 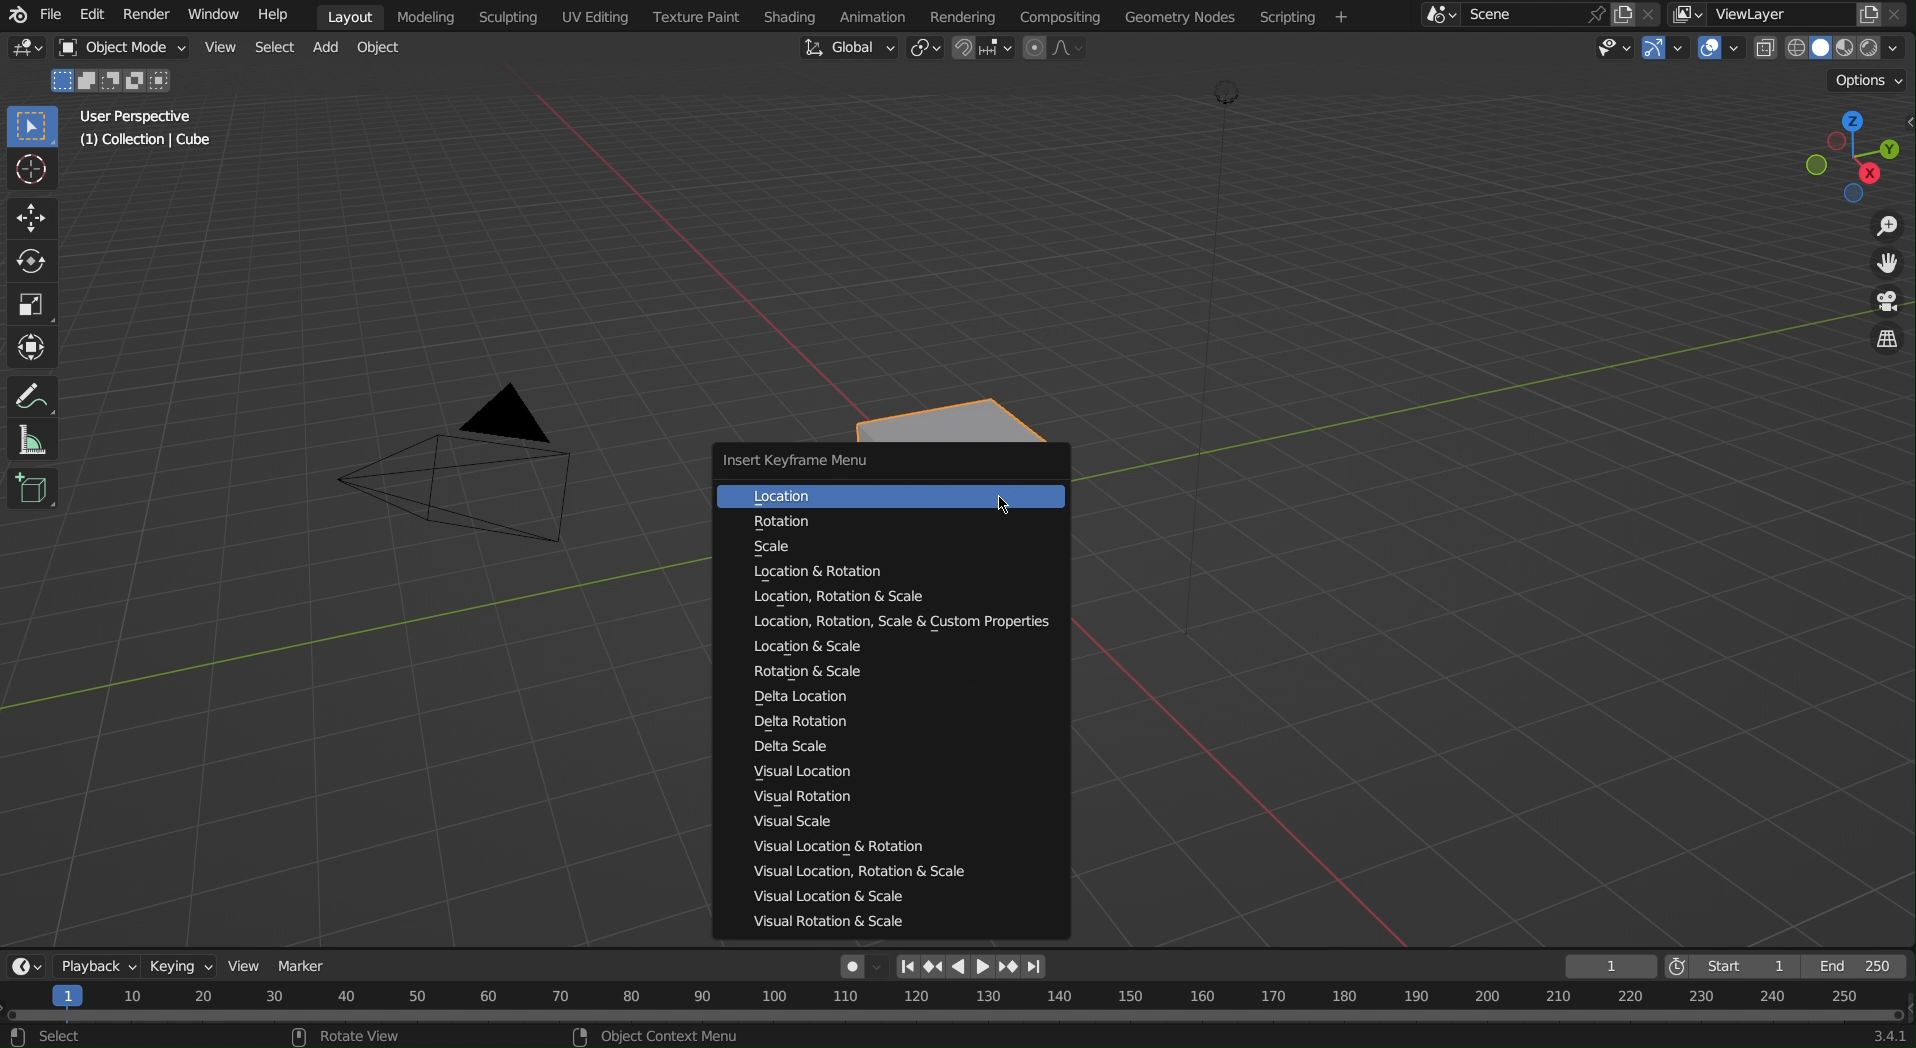 I want to click on Insert Keyframe Menu, so click(x=811, y=460).